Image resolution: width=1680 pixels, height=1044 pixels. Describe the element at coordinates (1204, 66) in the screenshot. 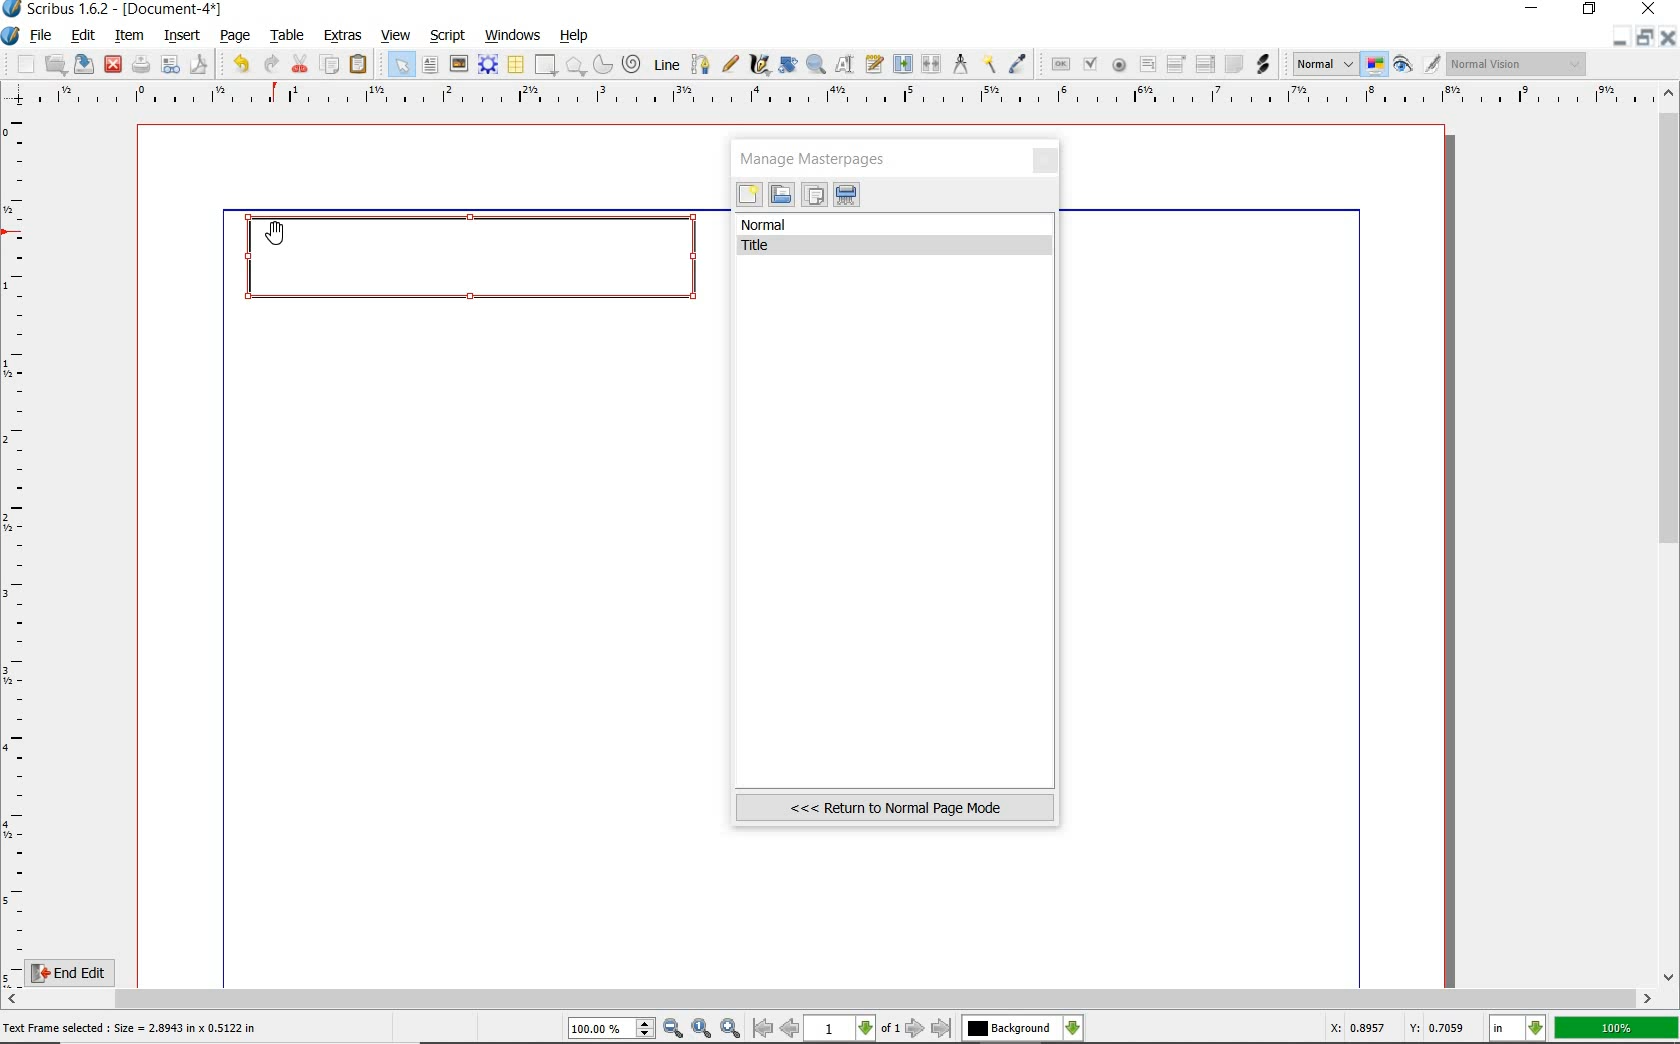

I see `pdf list box` at that location.